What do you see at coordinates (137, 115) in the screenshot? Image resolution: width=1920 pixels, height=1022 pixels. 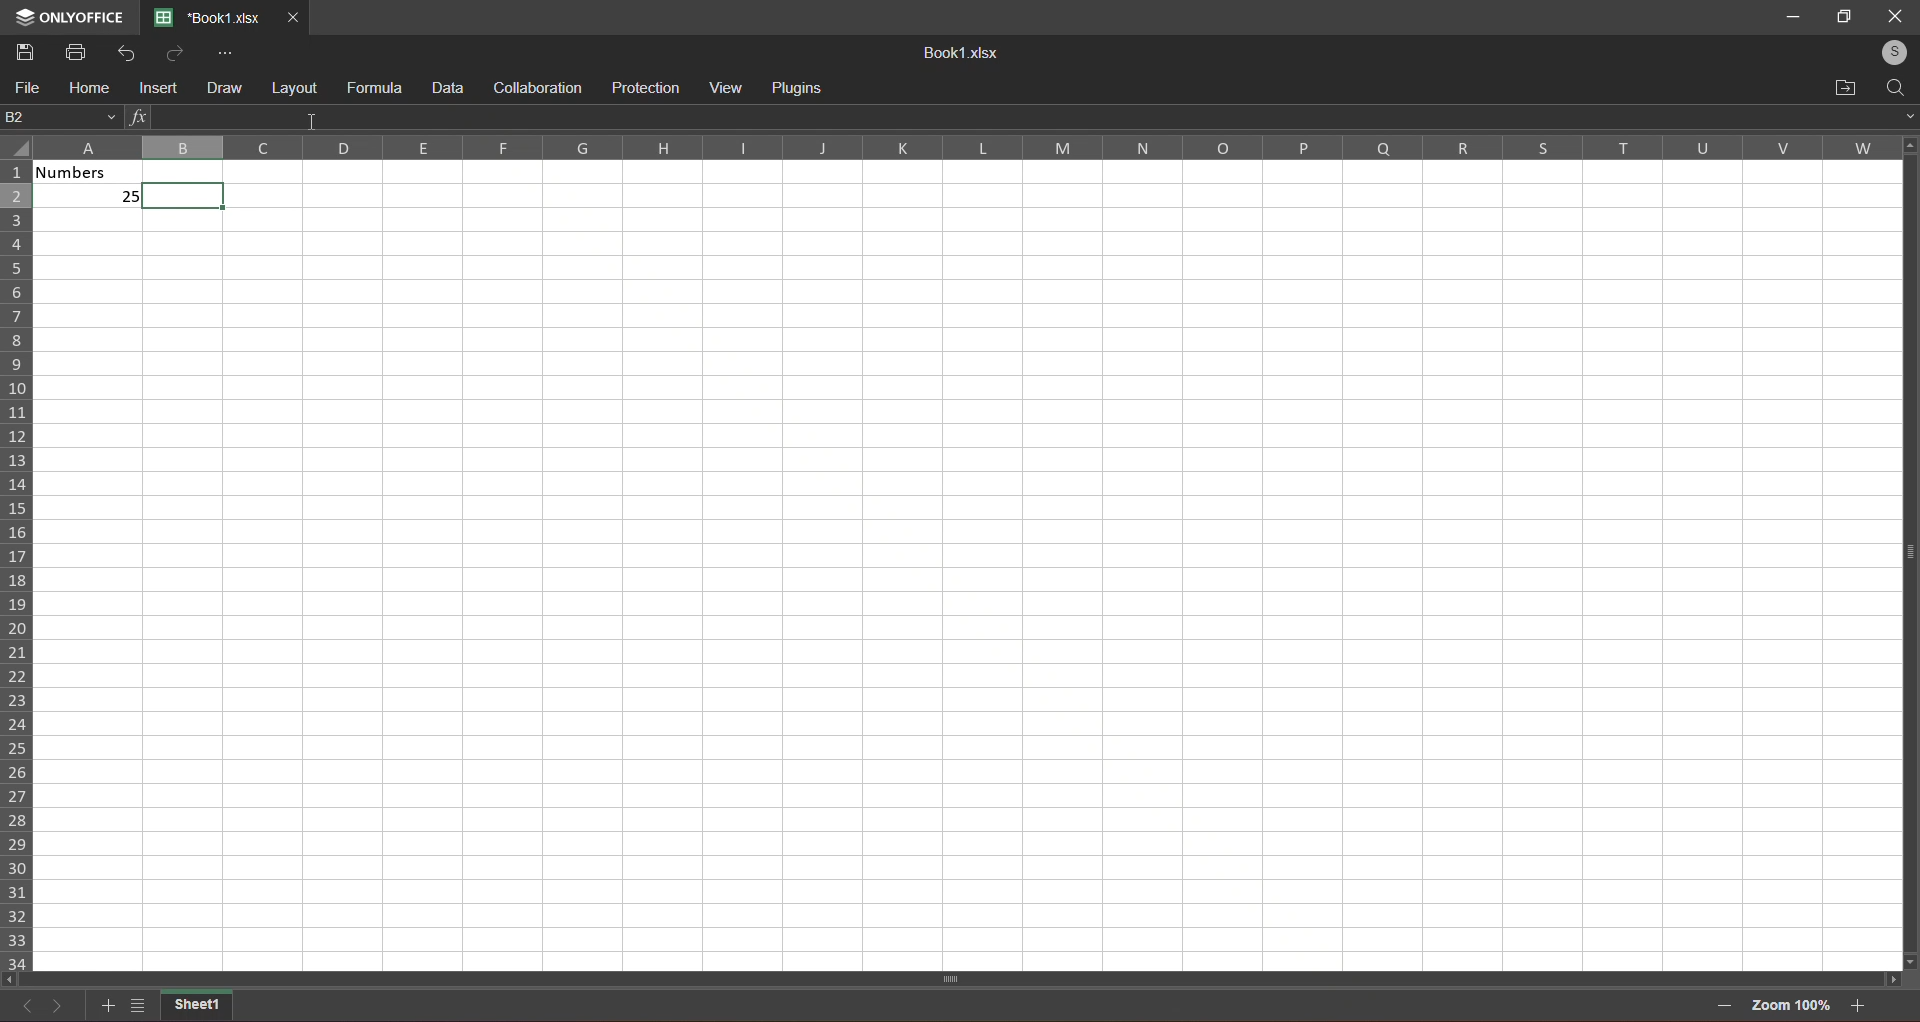 I see `functions` at bounding box center [137, 115].